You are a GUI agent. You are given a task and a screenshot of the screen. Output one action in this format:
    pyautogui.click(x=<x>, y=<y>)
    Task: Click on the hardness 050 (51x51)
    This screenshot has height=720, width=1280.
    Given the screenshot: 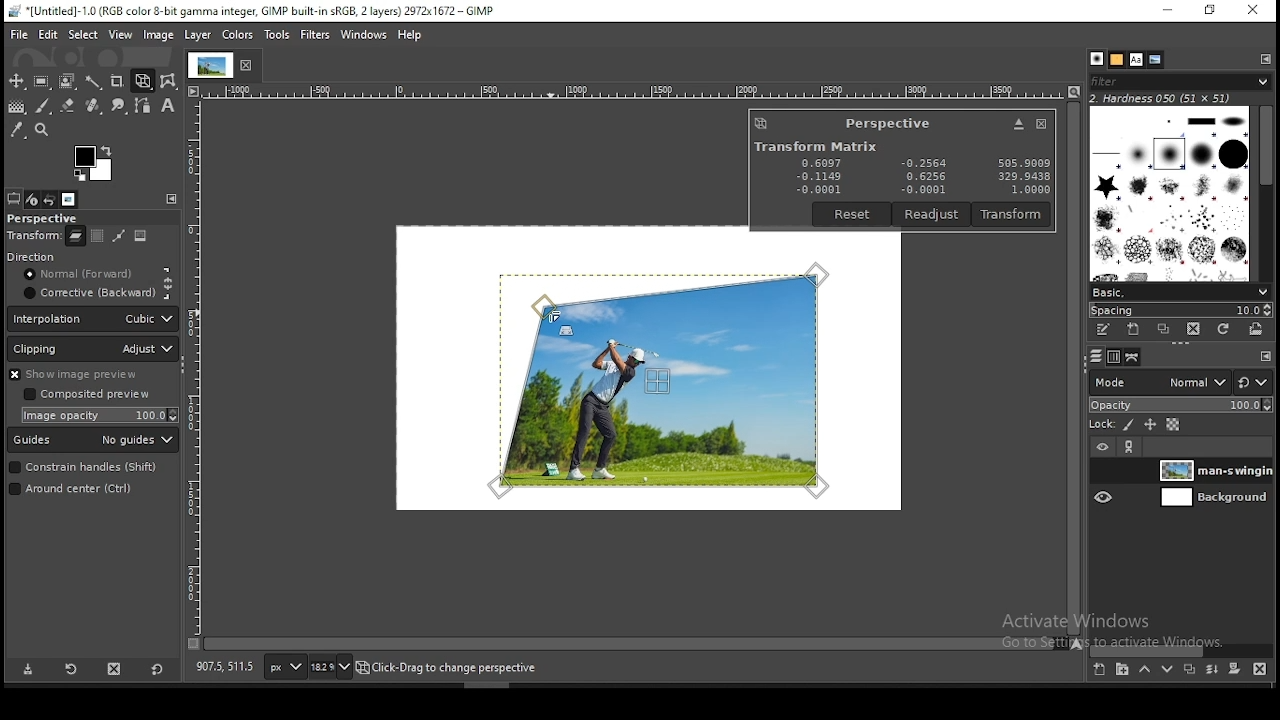 What is the action you would take?
    pyautogui.click(x=1161, y=99)
    